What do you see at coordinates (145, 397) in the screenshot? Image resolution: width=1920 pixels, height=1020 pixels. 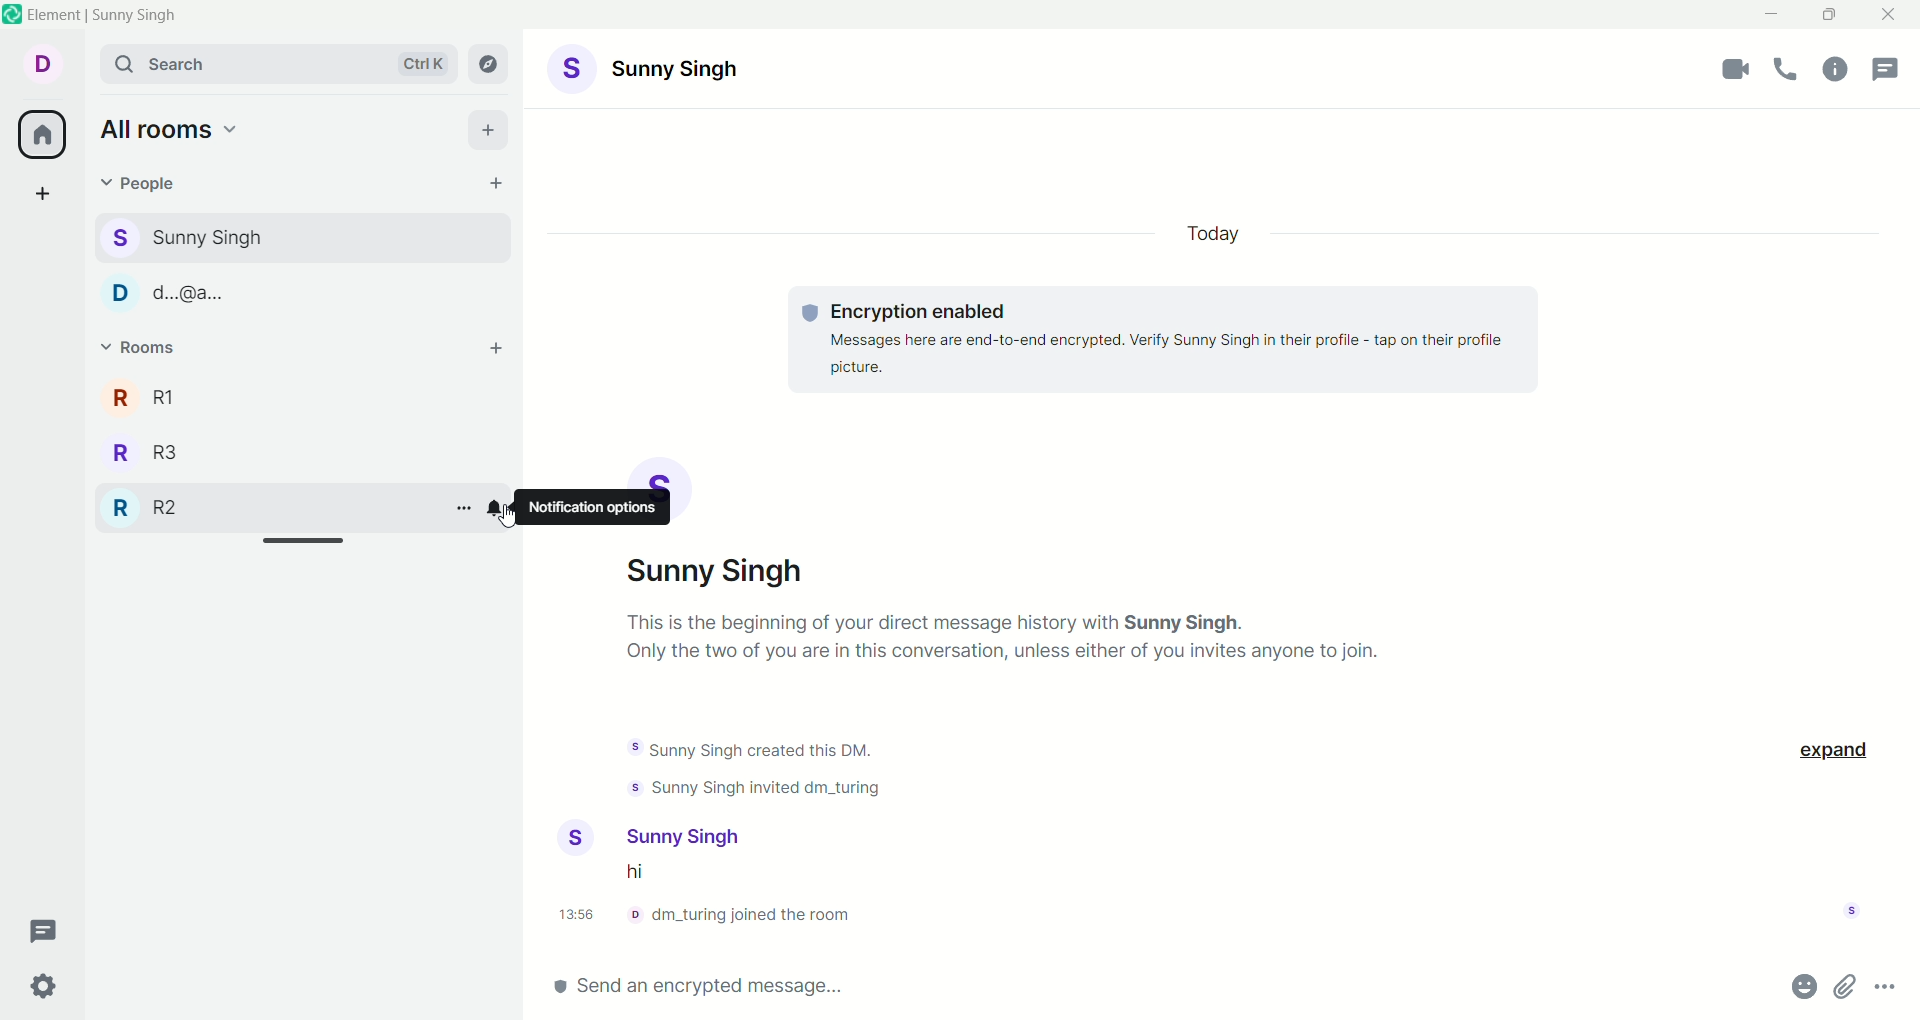 I see `R1` at bounding box center [145, 397].